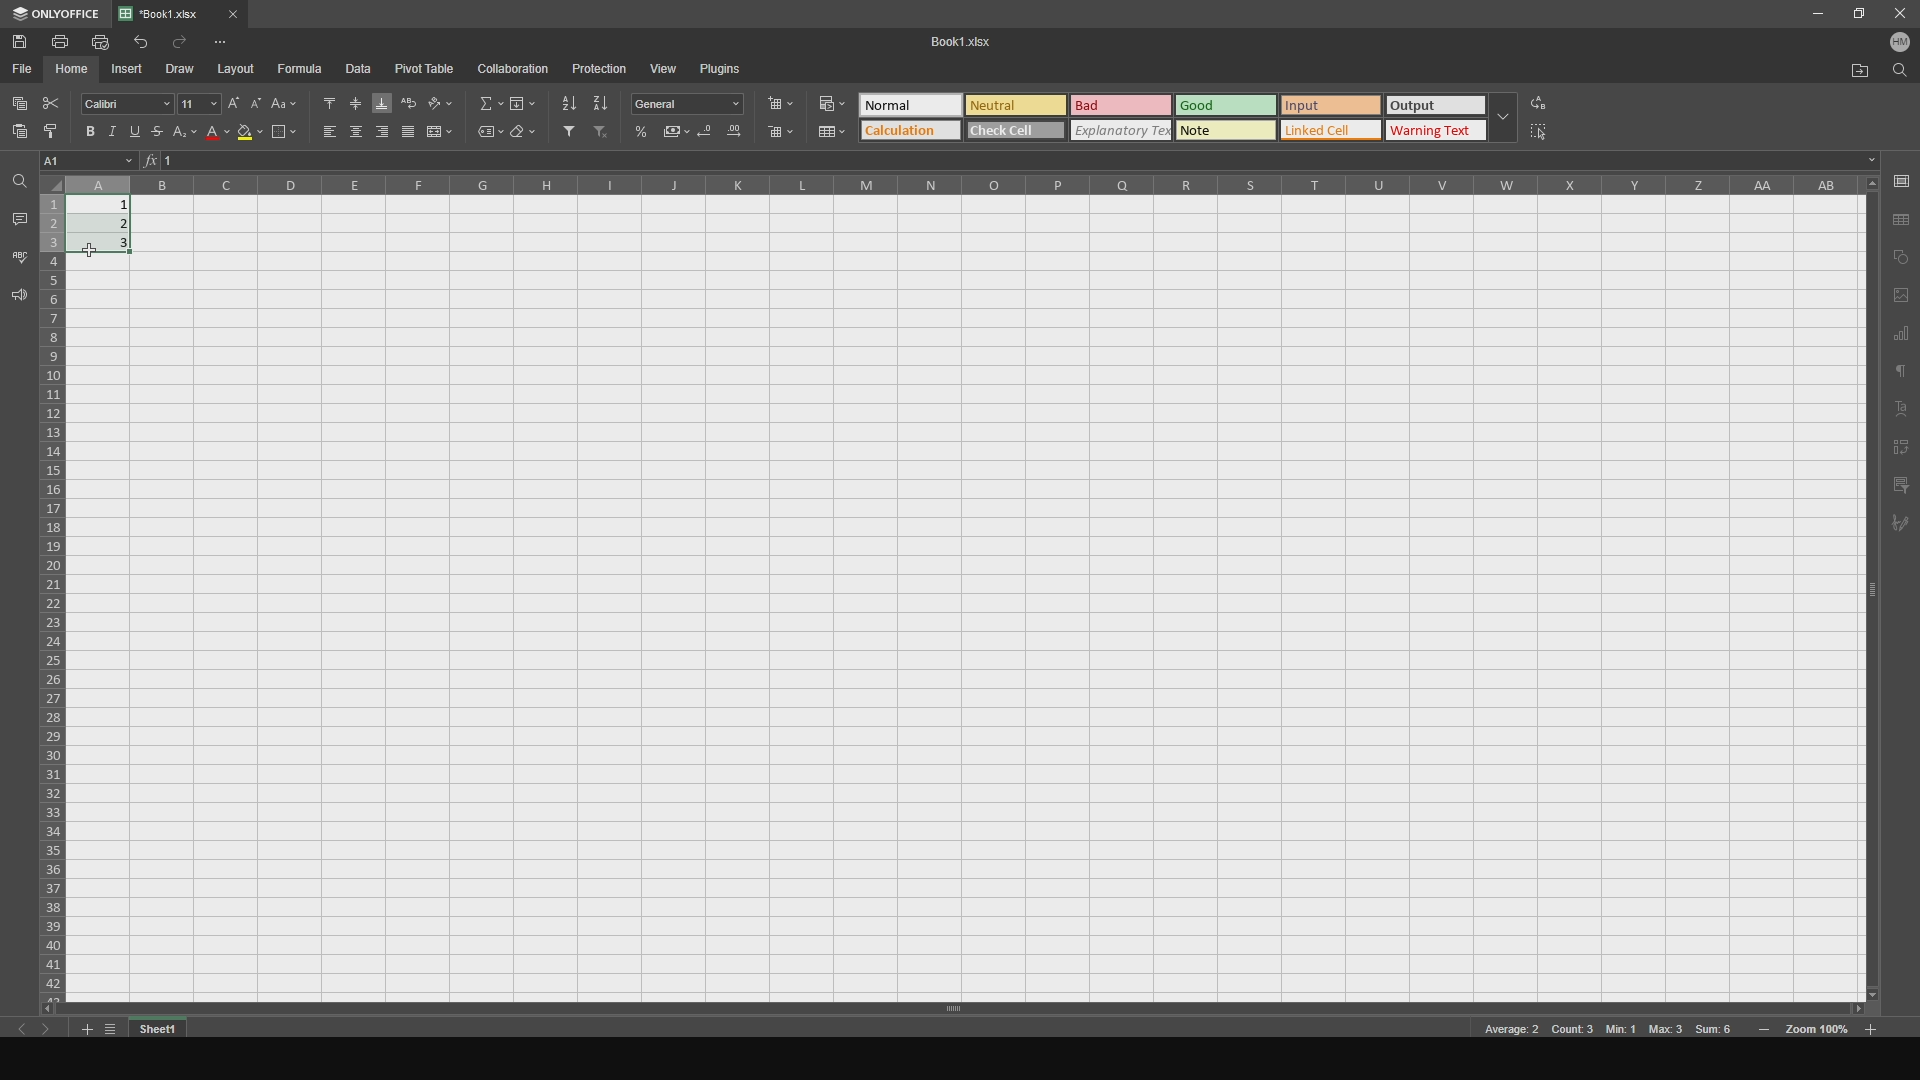 This screenshot has height=1080, width=1920. Describe the element at coordinates (1816, 16) in the screenshot. I see `minimize` at that location.